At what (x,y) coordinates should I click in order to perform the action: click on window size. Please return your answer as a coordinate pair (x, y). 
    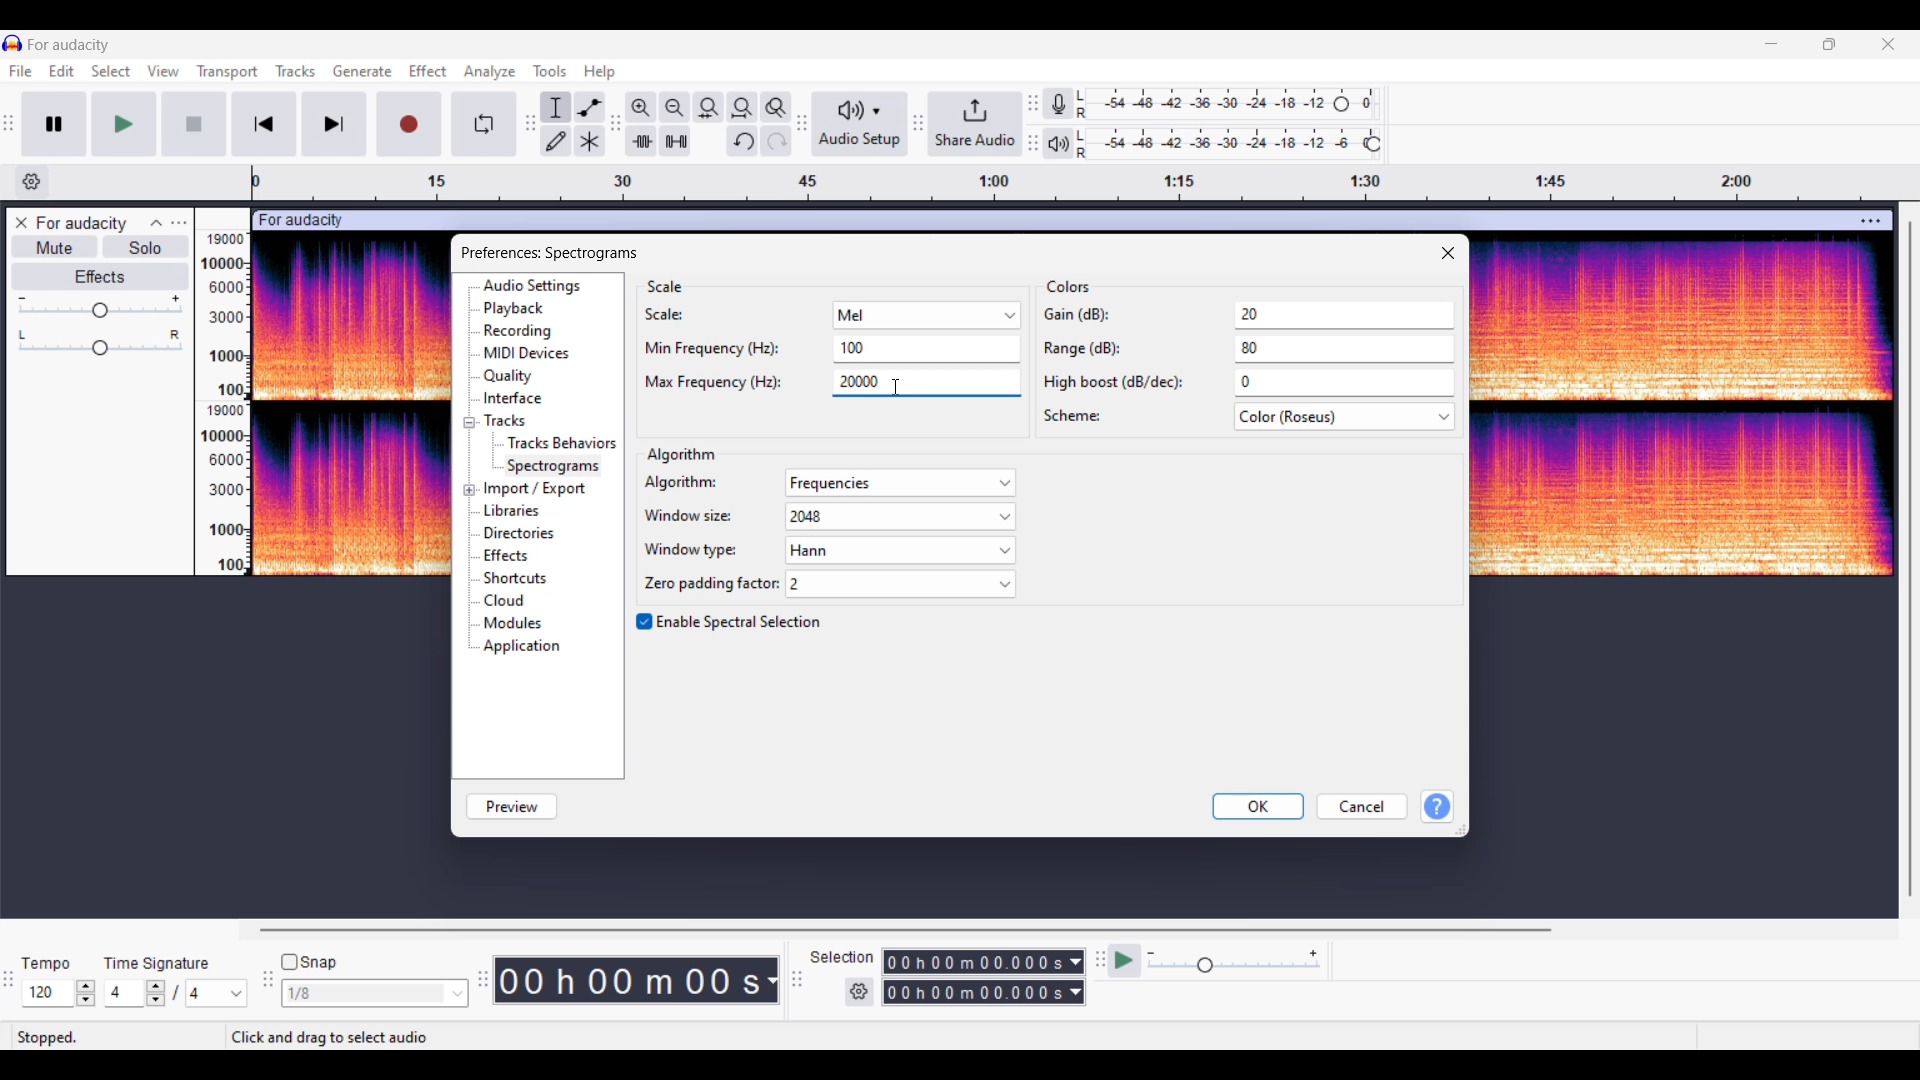
    Looking at the image, I should click on (825, 519).